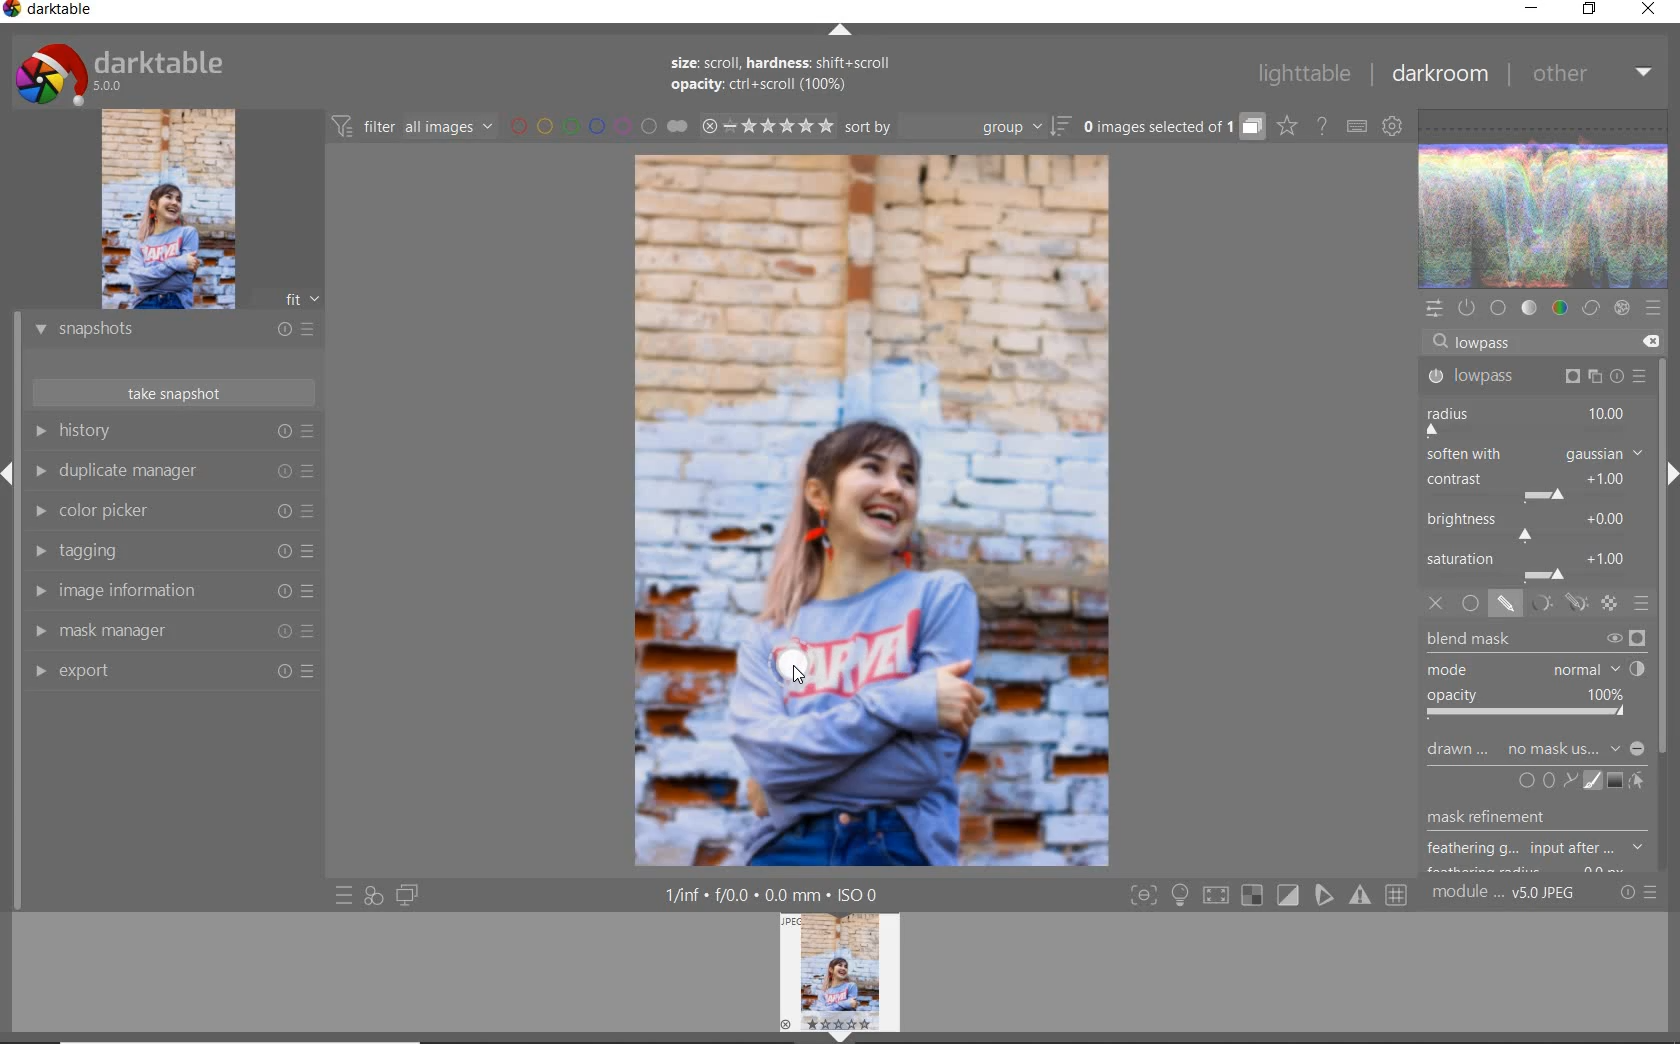  I want to click on image preview, so click(196, 208).